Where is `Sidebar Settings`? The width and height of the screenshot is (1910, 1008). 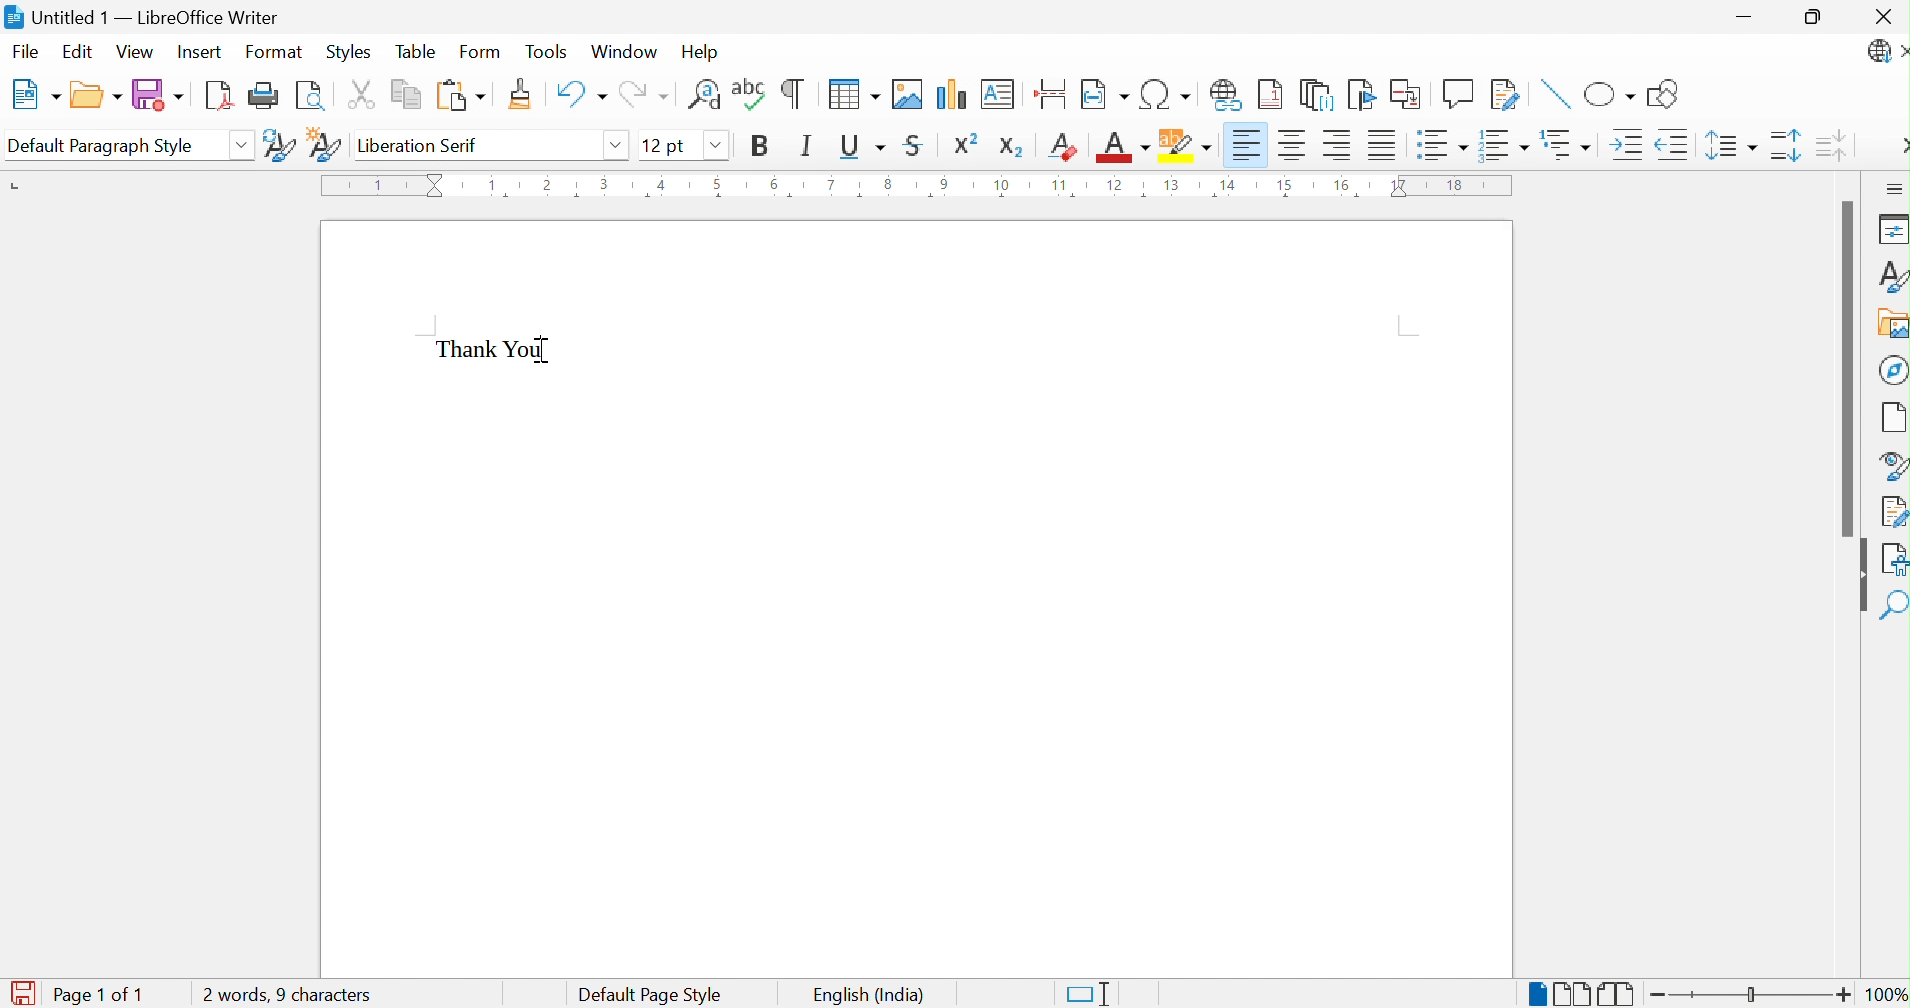 Sidebar Settings is located at coordinates (1894, 188).